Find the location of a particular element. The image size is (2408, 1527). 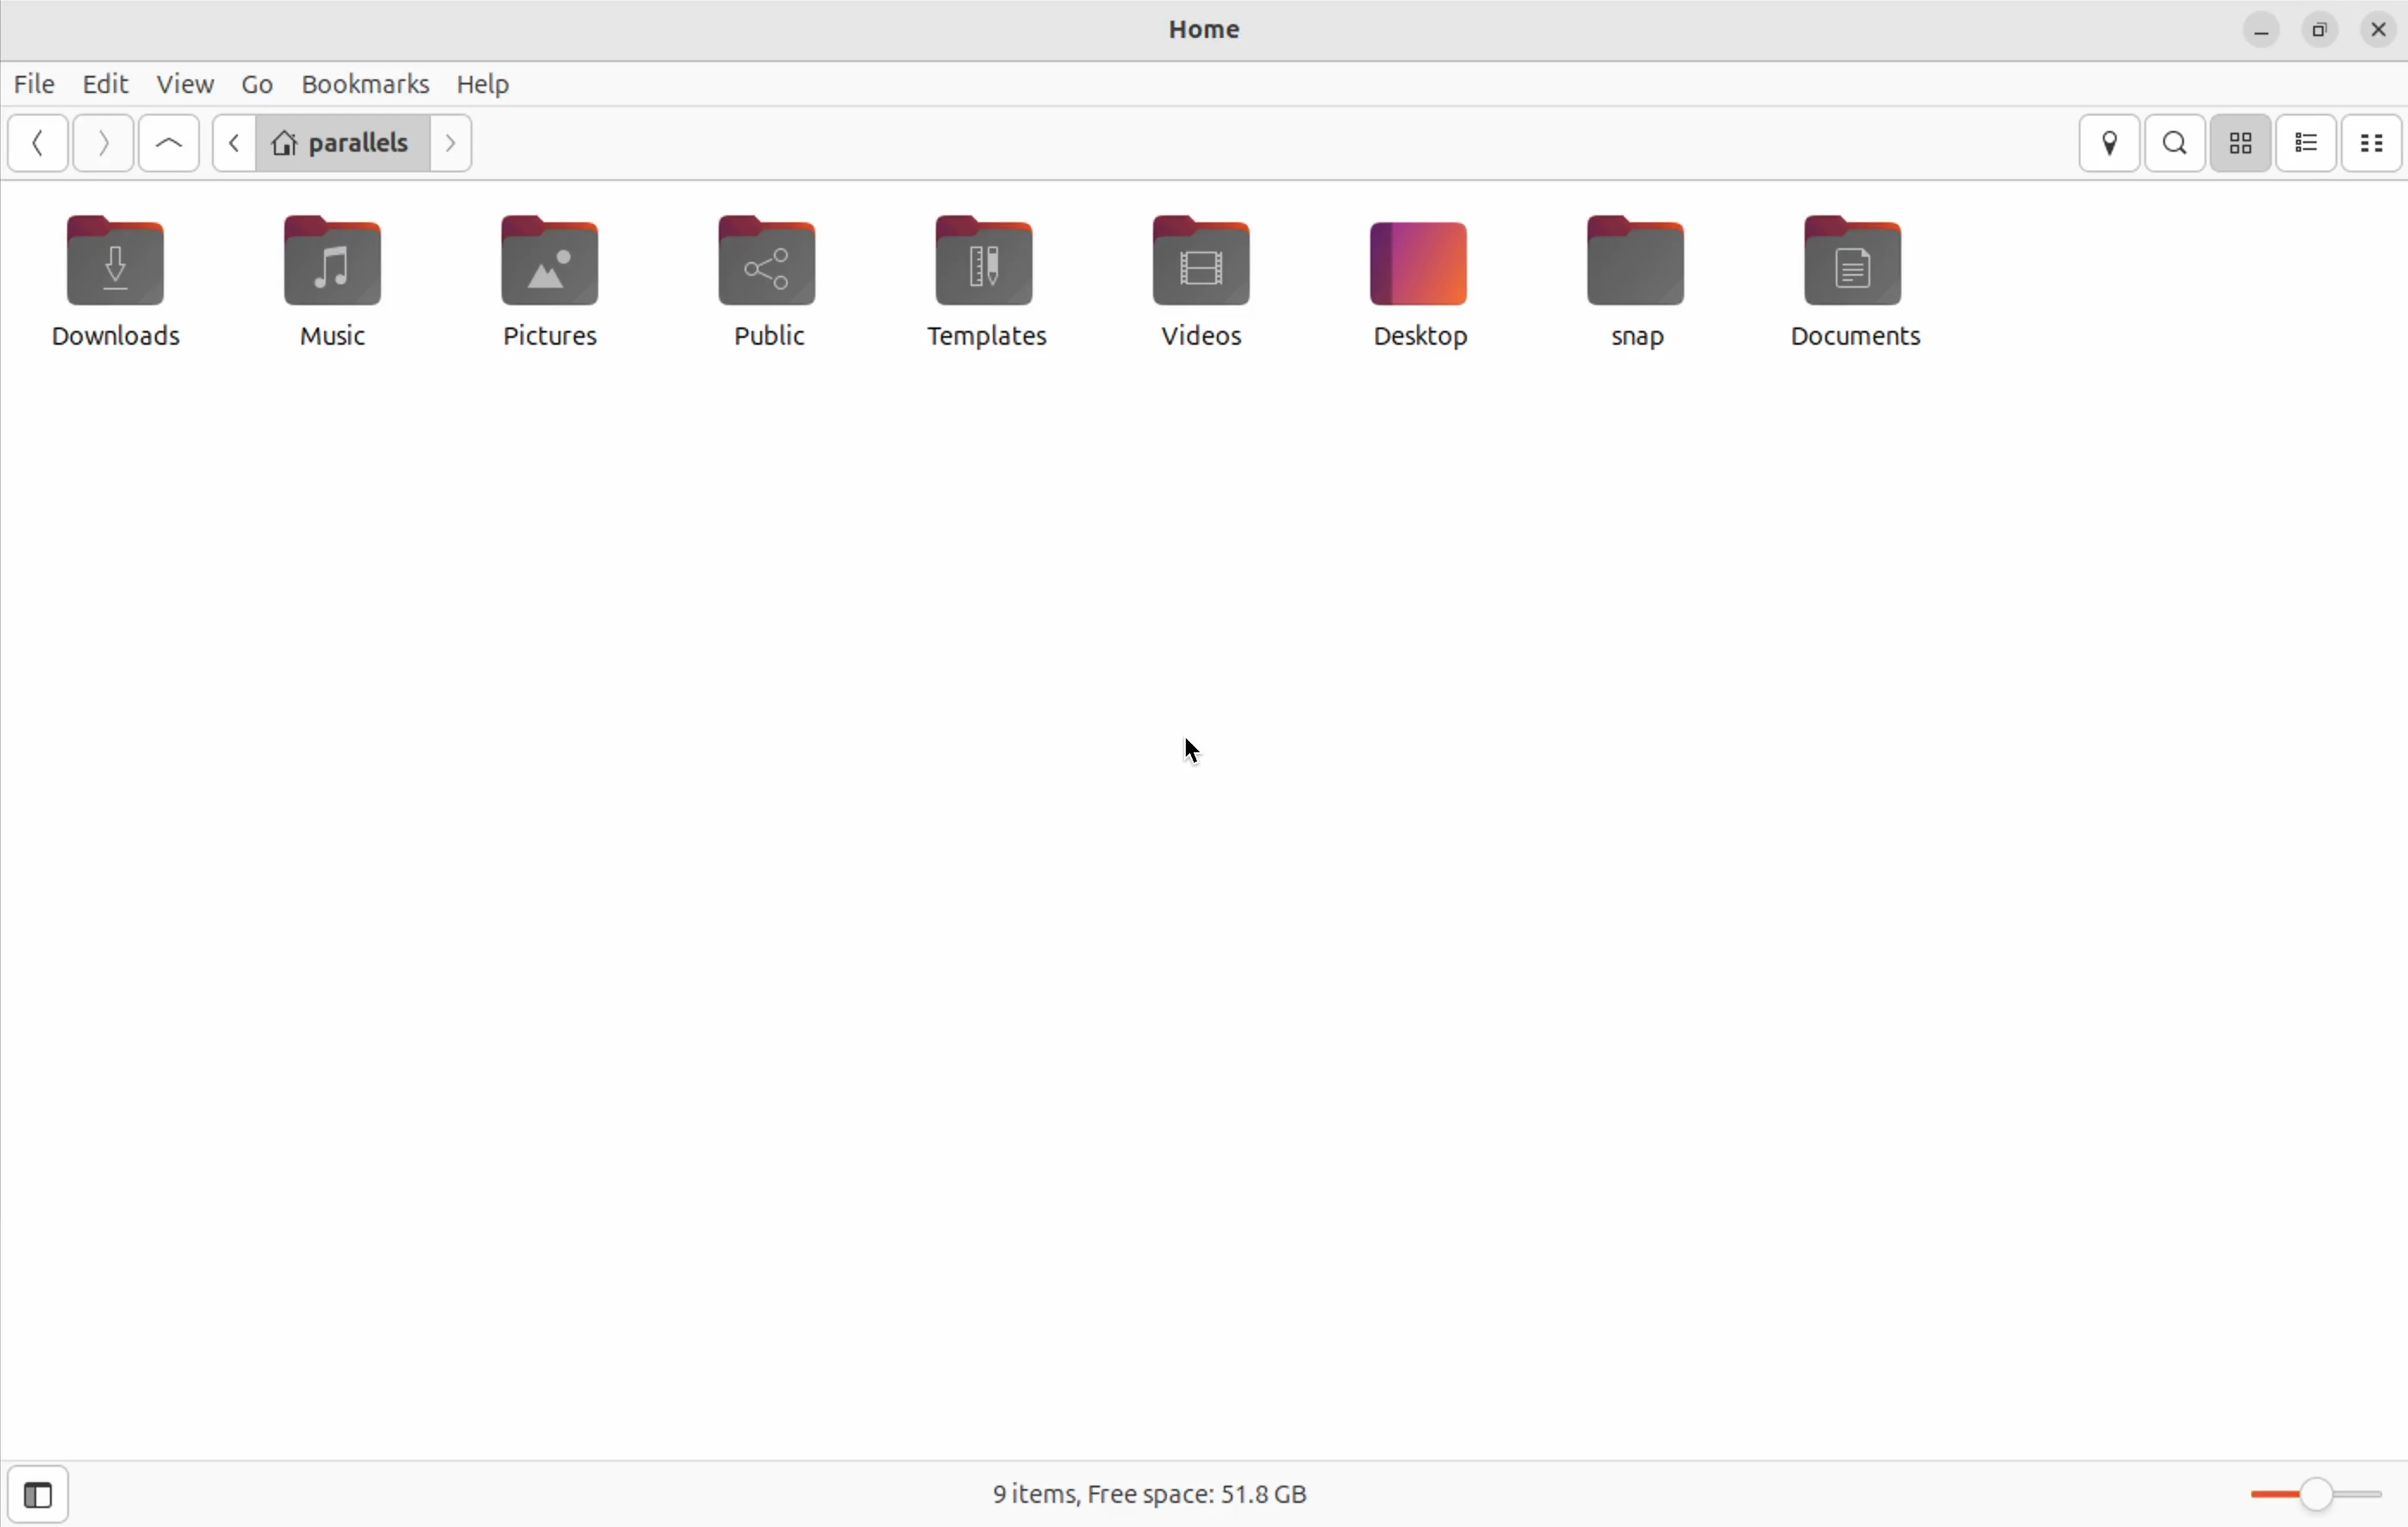

Pictures is located at coordinates (548, 279).